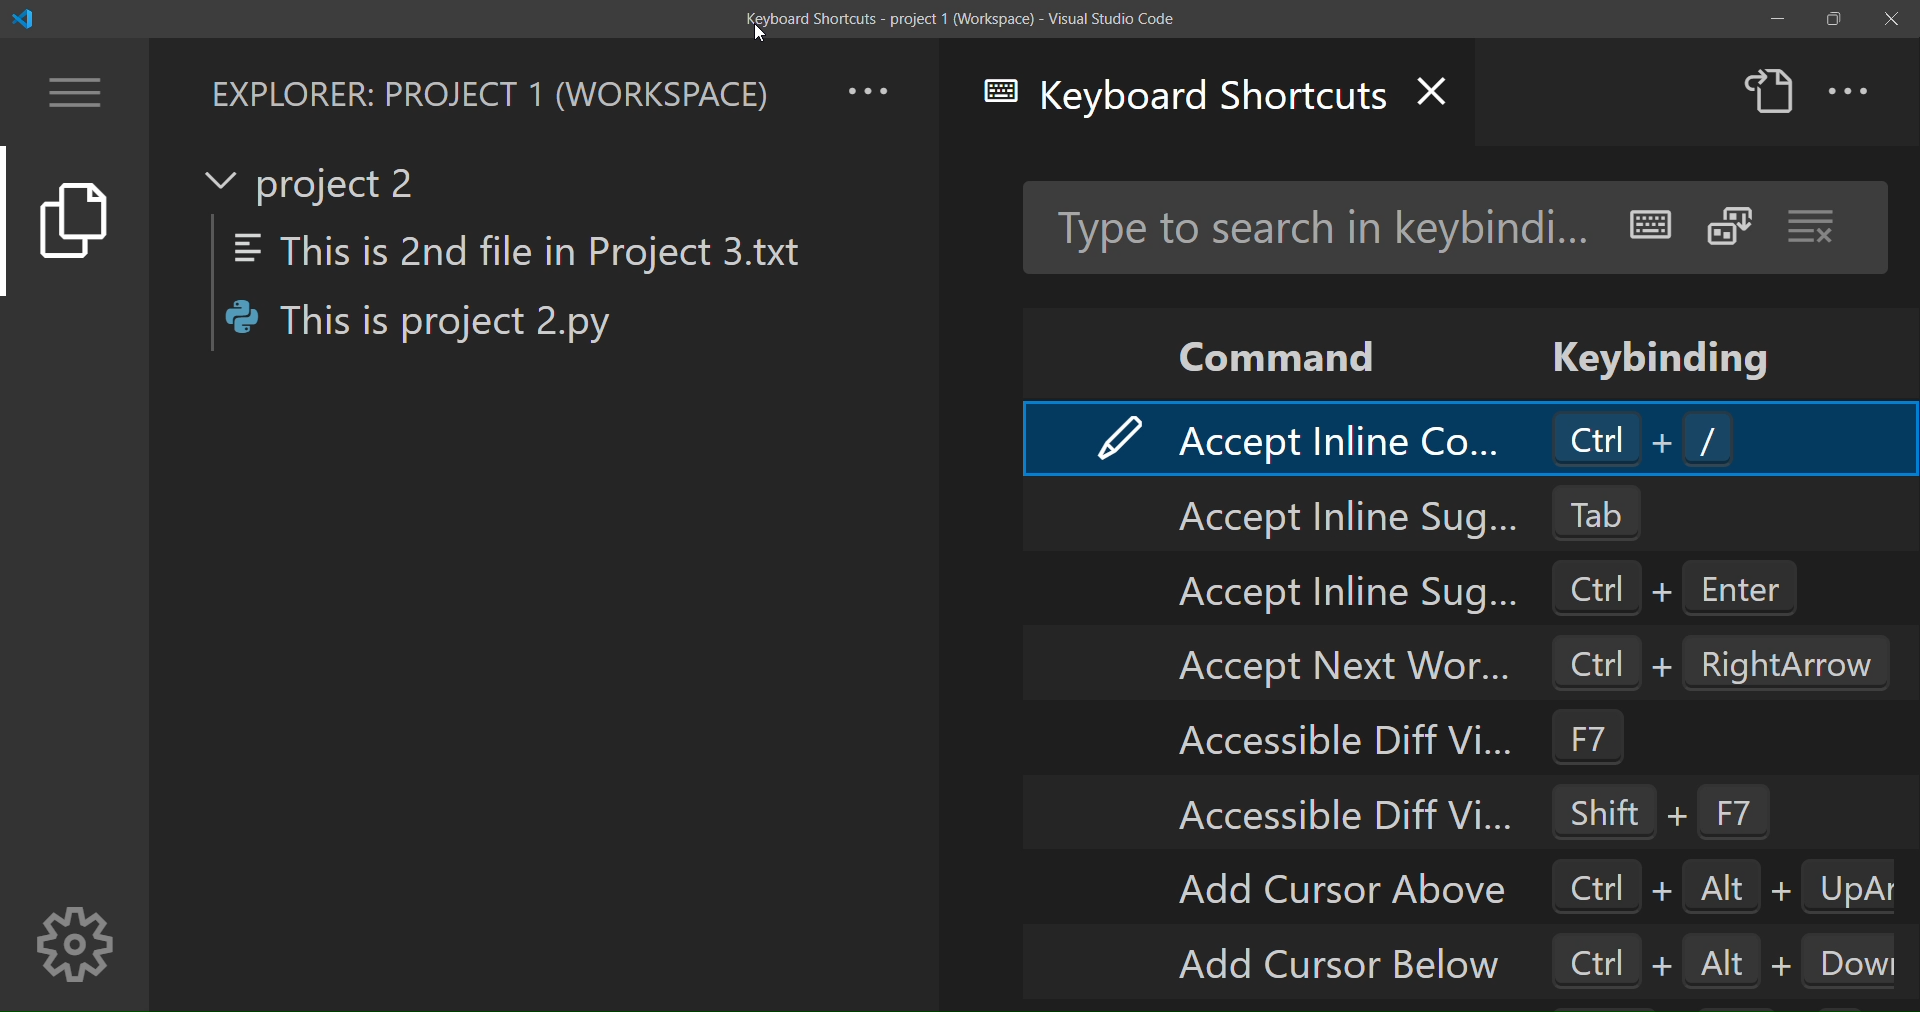  Describe the element at coordinates (872, 88) in the screenshot. I see `view and more actions` at that location.